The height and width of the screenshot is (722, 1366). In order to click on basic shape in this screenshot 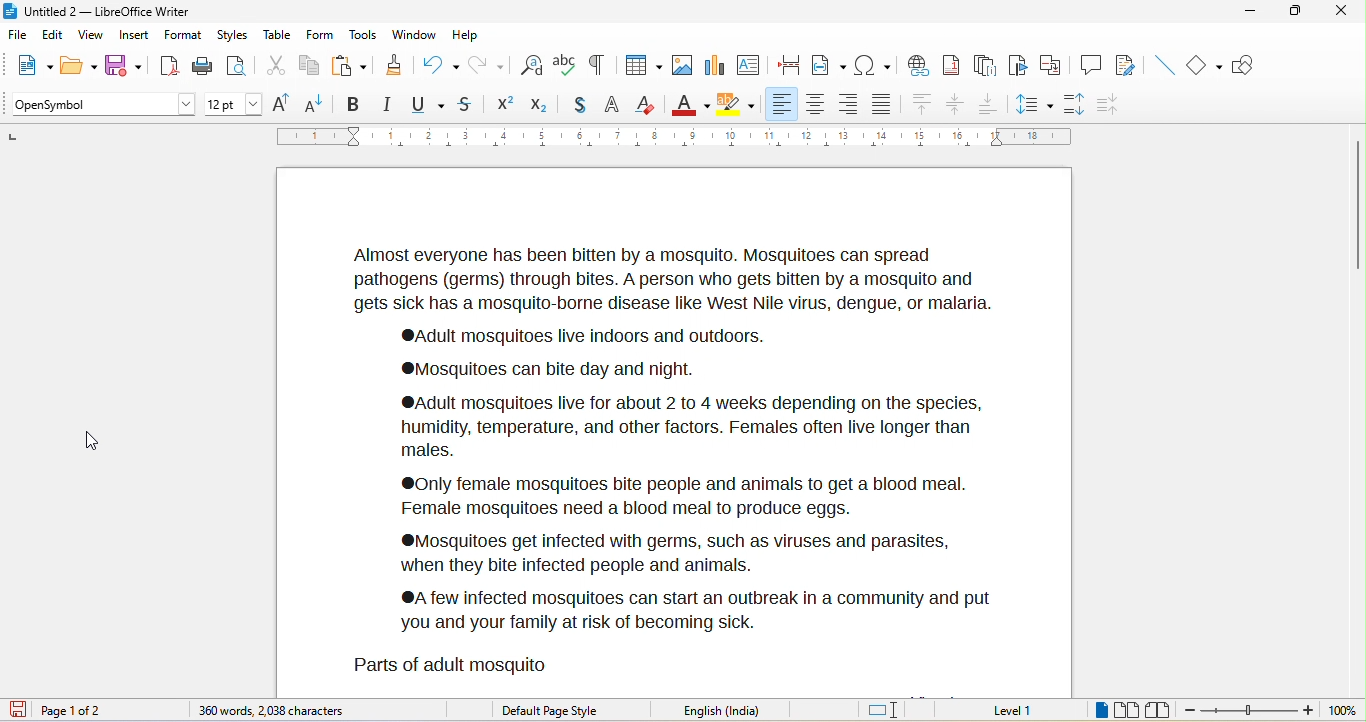, I will do `click(1203, 64)`.